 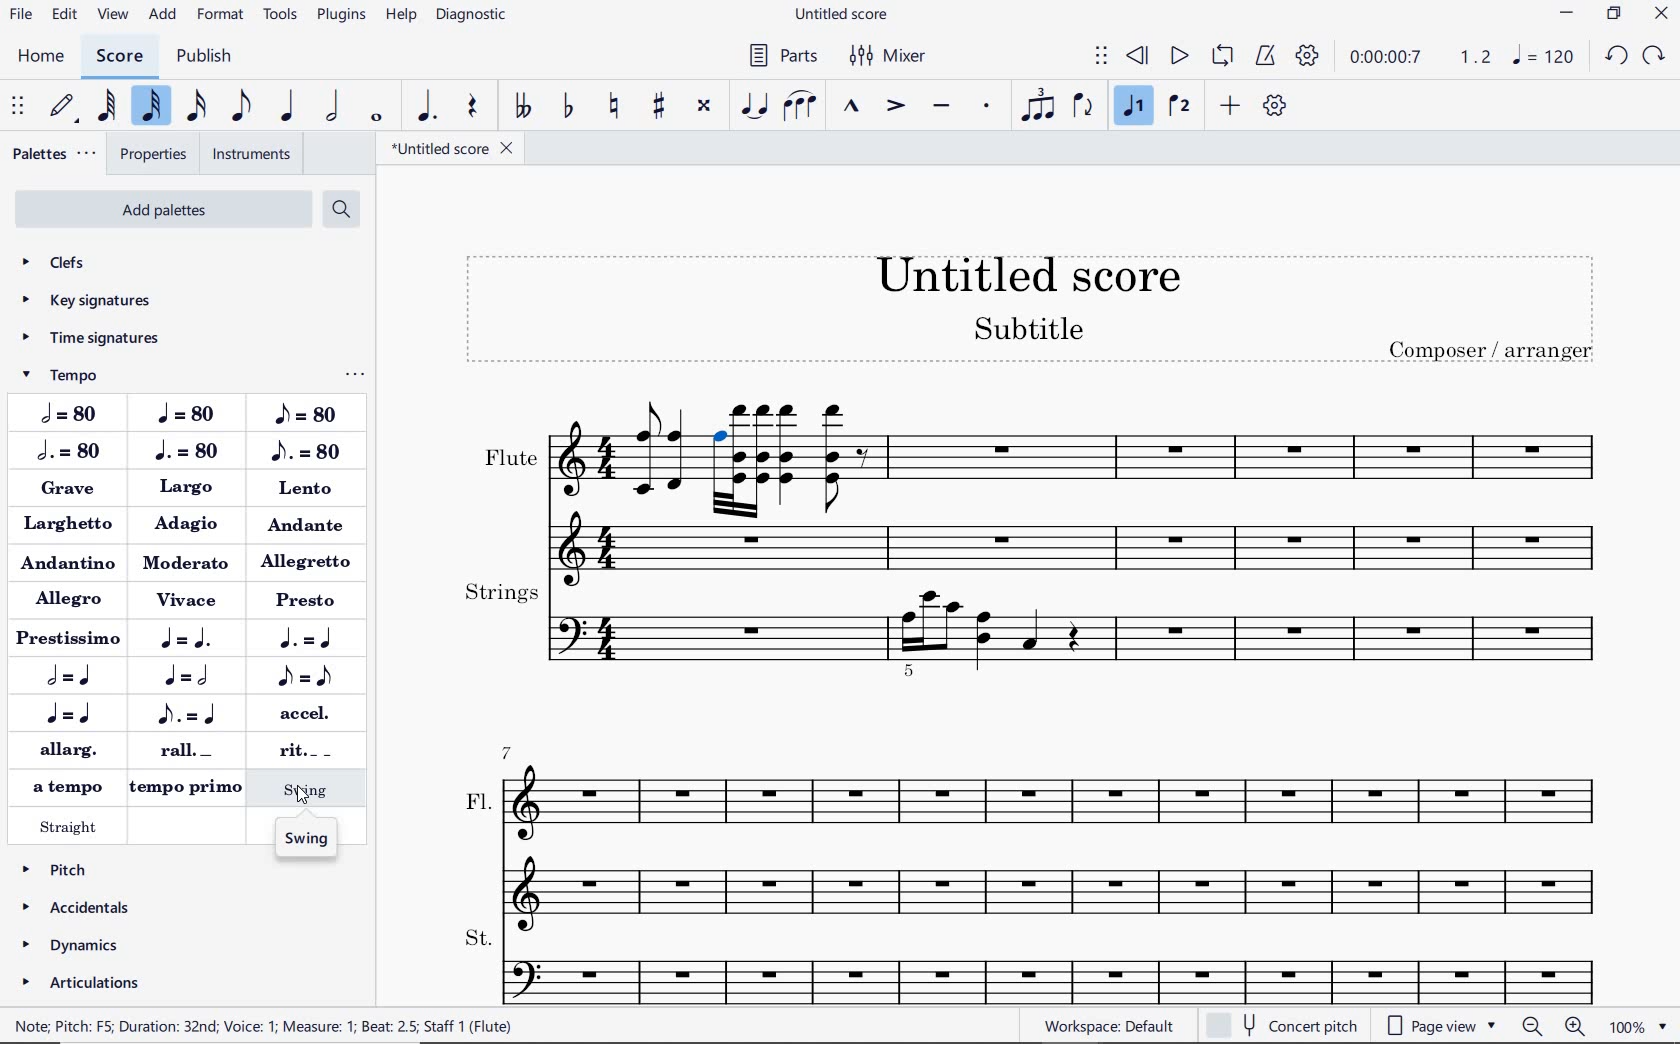 What do you see at coordinates (297, 750) in the screenshot?
I see `RIT.` at bounding box center [297, 750].